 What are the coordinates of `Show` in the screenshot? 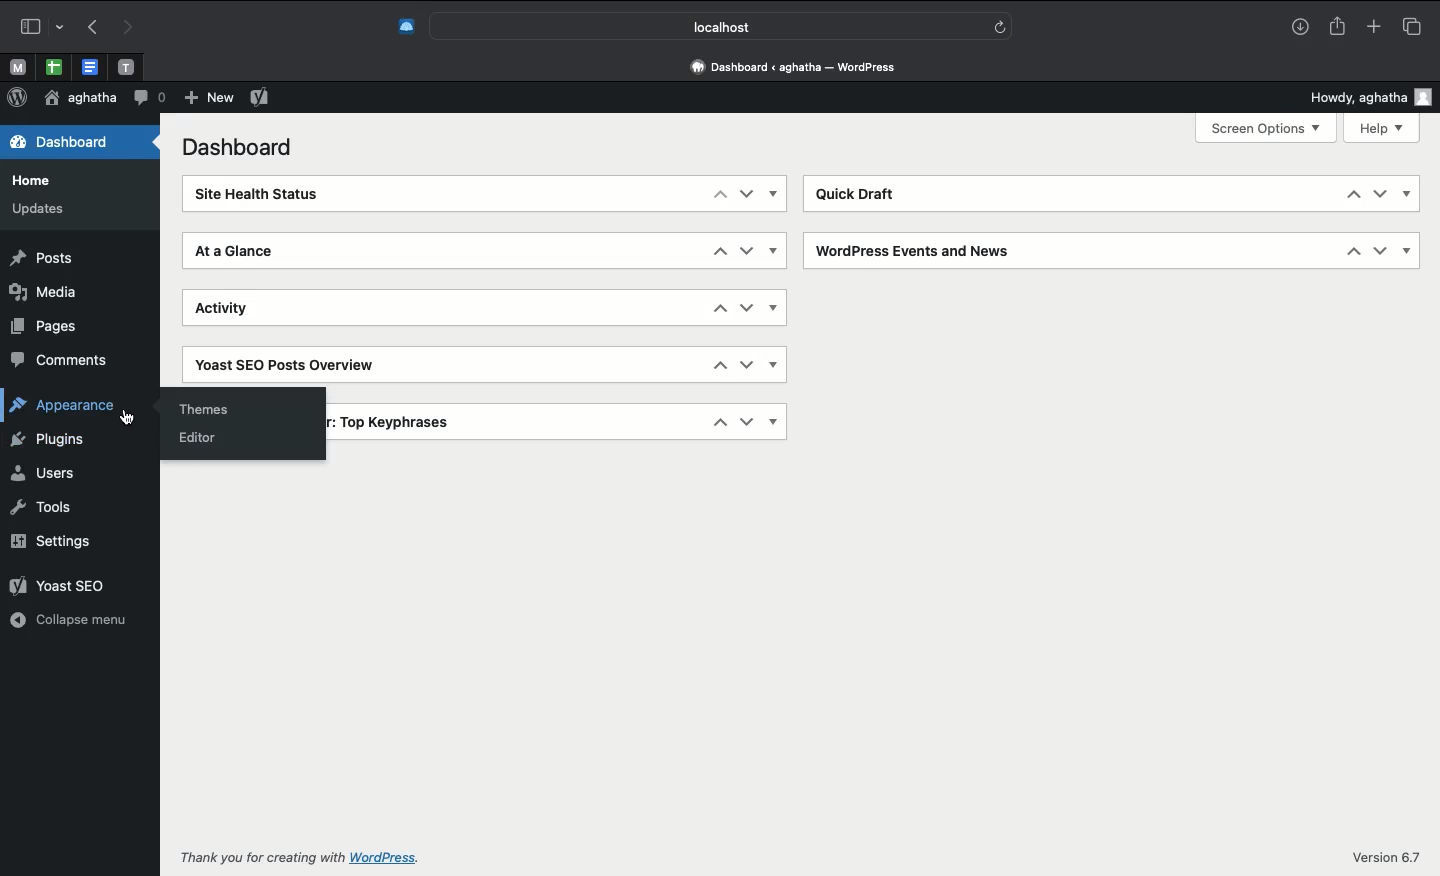 It's located at (1408, 195).